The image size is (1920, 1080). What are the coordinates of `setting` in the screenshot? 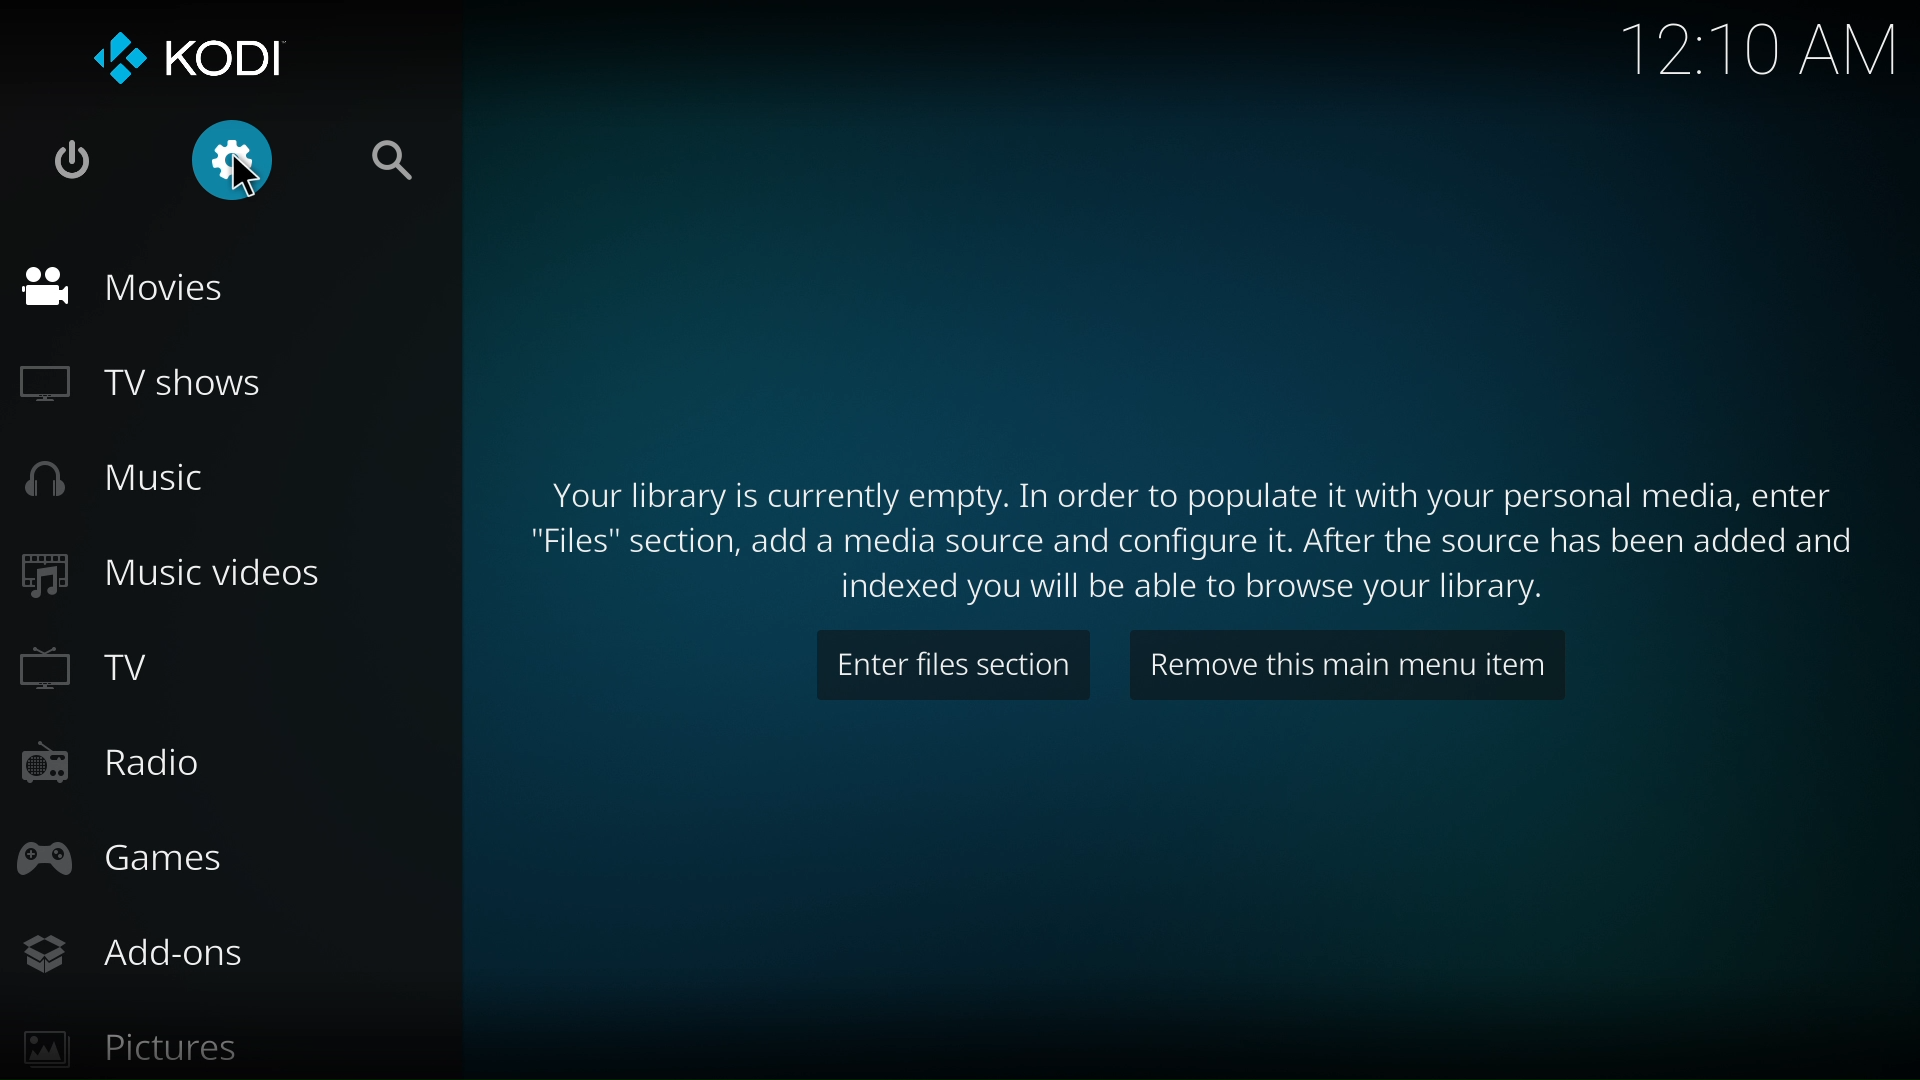 It's located at (234, 164).